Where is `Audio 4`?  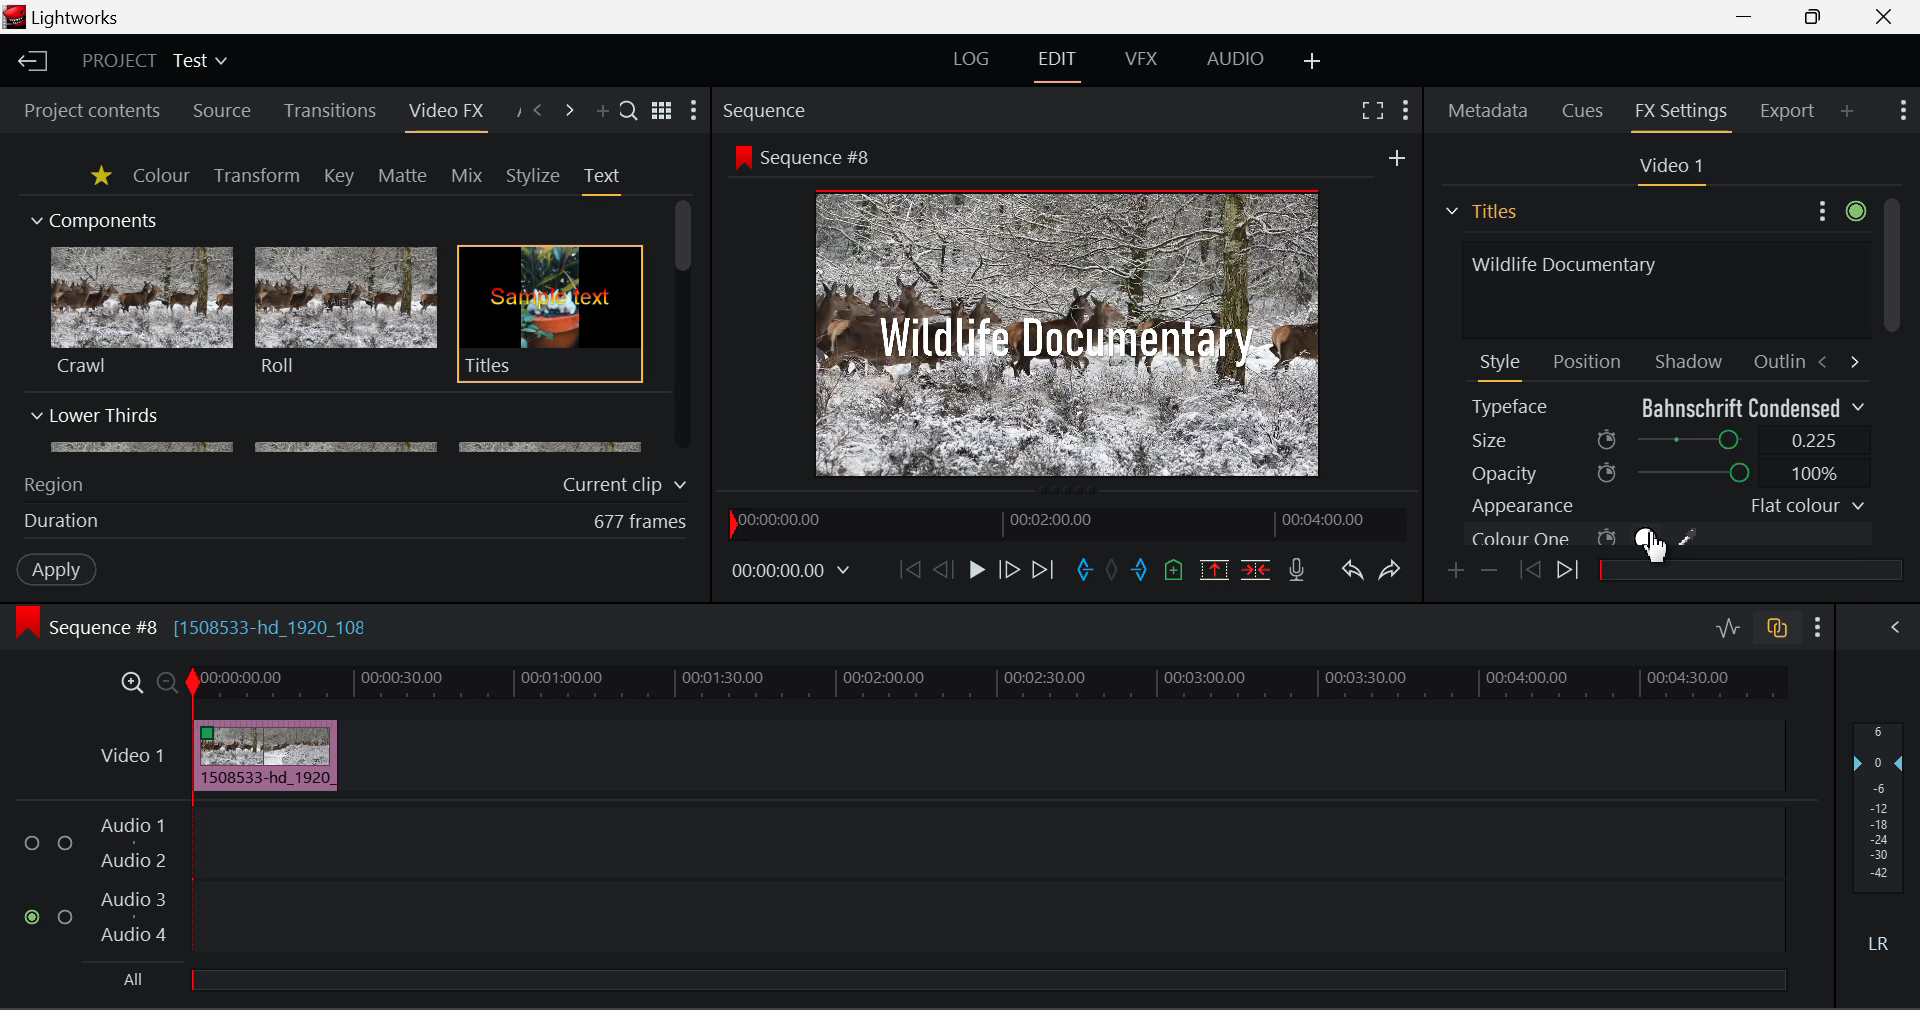 Audio 4 is located at coordinates (134, 933).